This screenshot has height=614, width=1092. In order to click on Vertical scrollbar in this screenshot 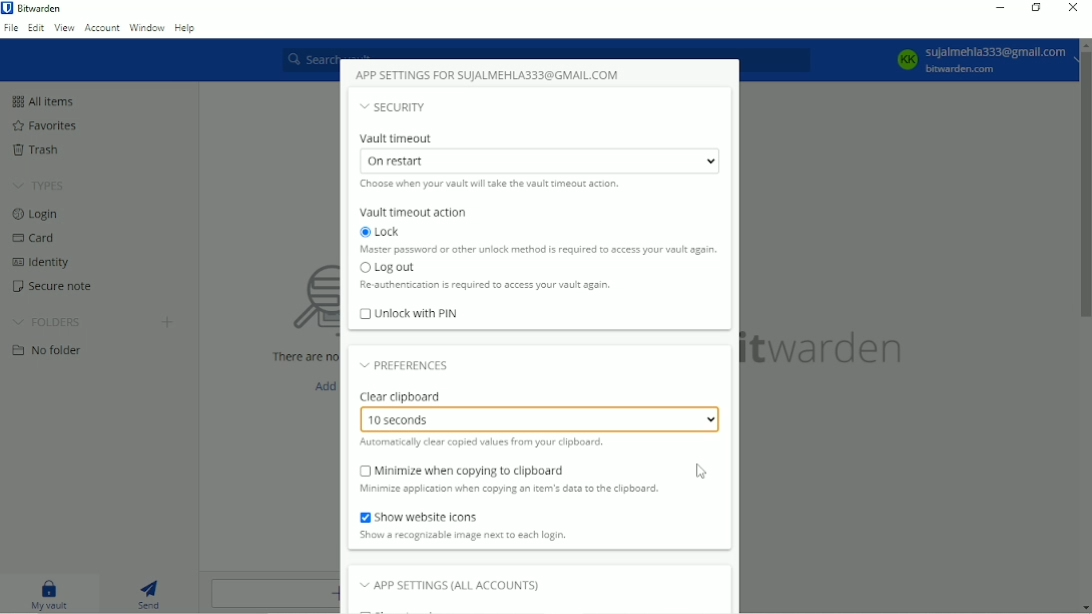, I will do `click(1084, 185)`.